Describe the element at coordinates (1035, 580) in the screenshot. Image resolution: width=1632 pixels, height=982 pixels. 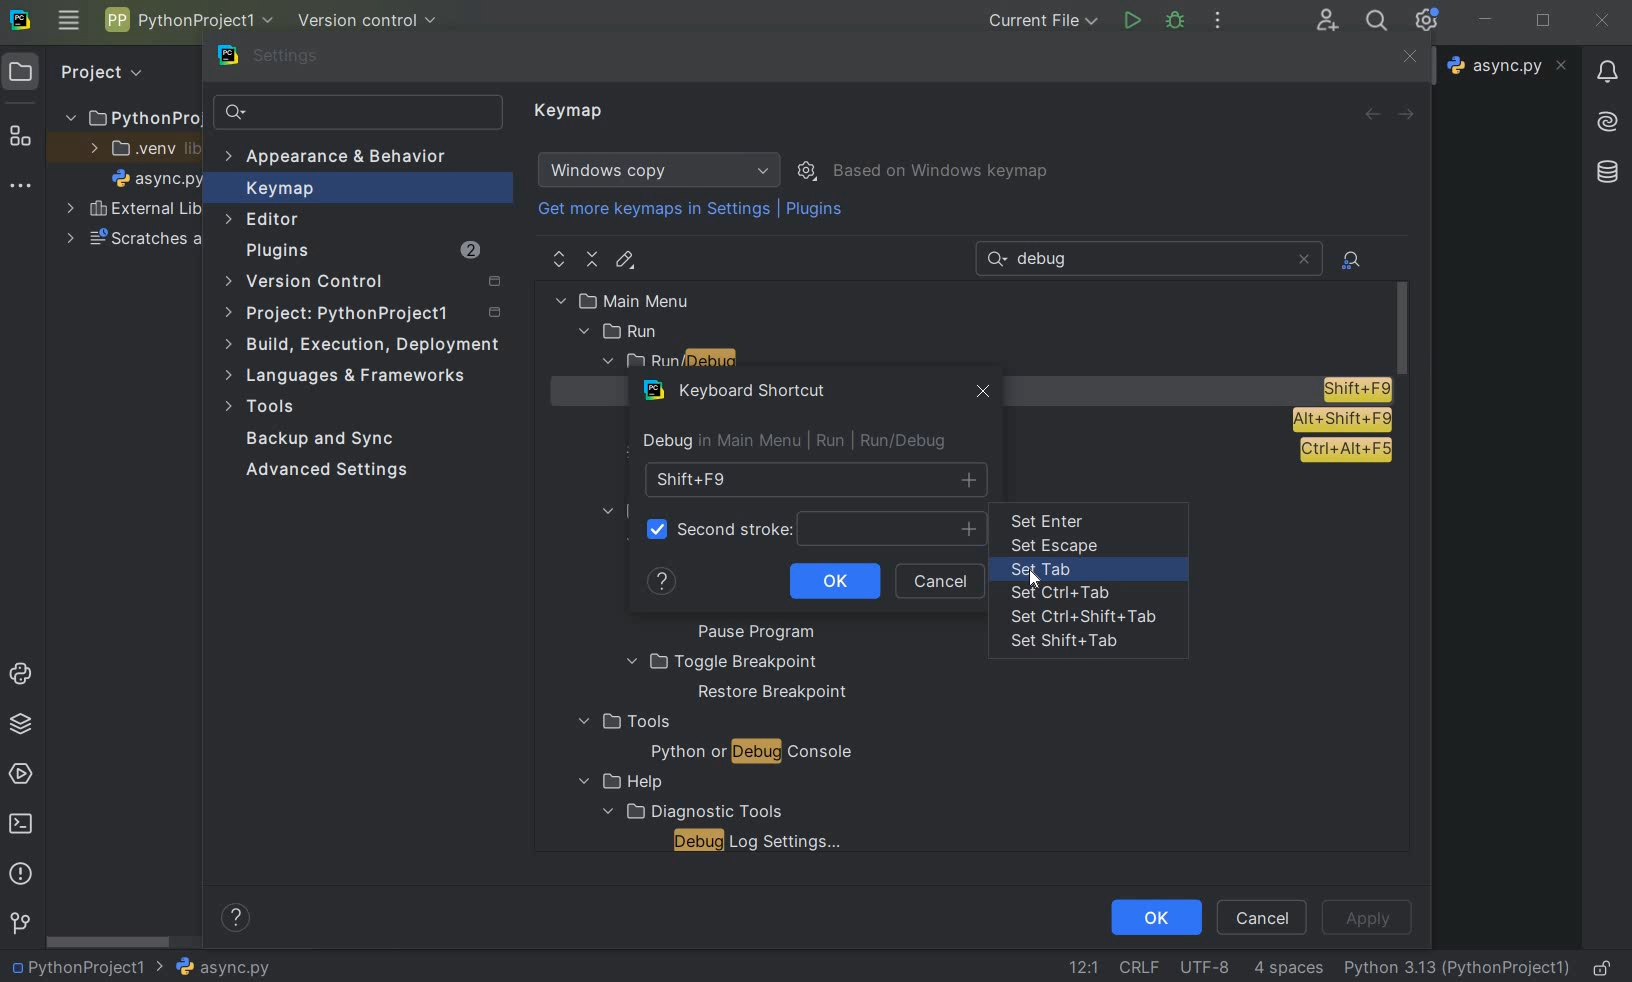
I see `cursor` at that location.